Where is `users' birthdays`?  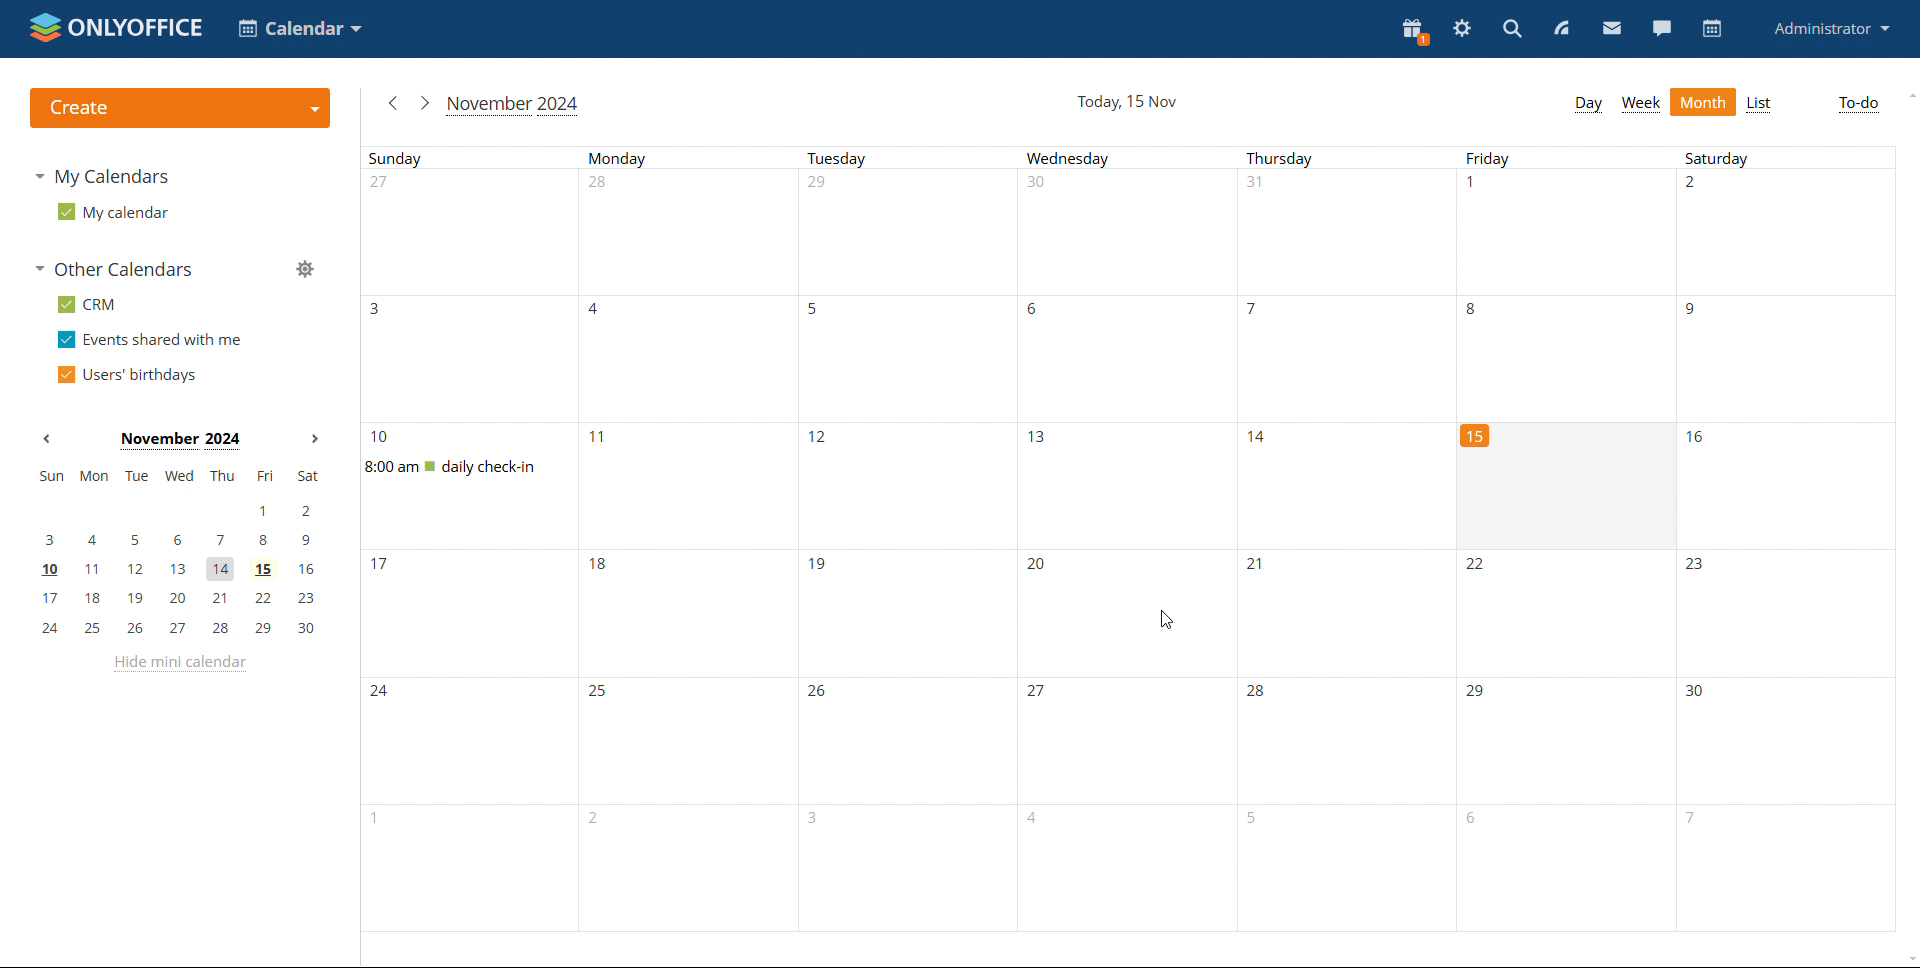
users' birthdays is located at coordinates (125, 375).